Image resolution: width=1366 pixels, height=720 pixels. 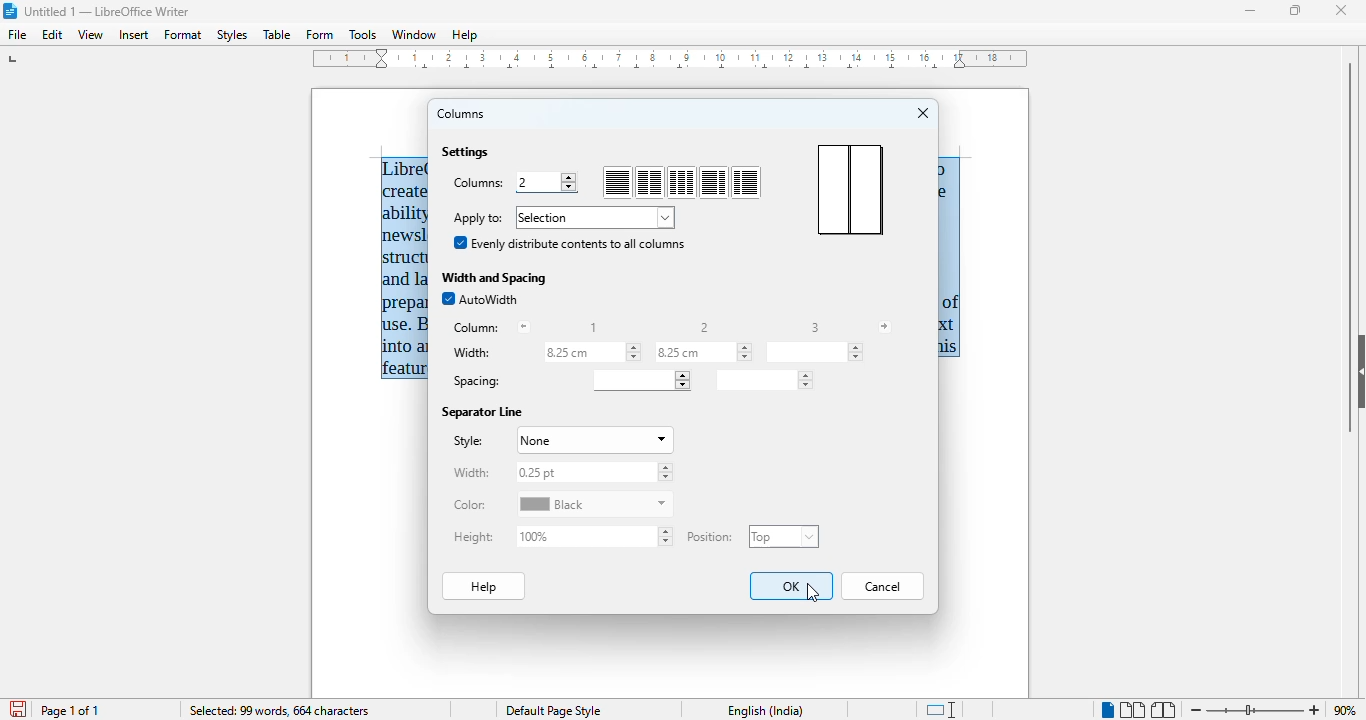 I want to click on tools, so click(x=362, y=34).